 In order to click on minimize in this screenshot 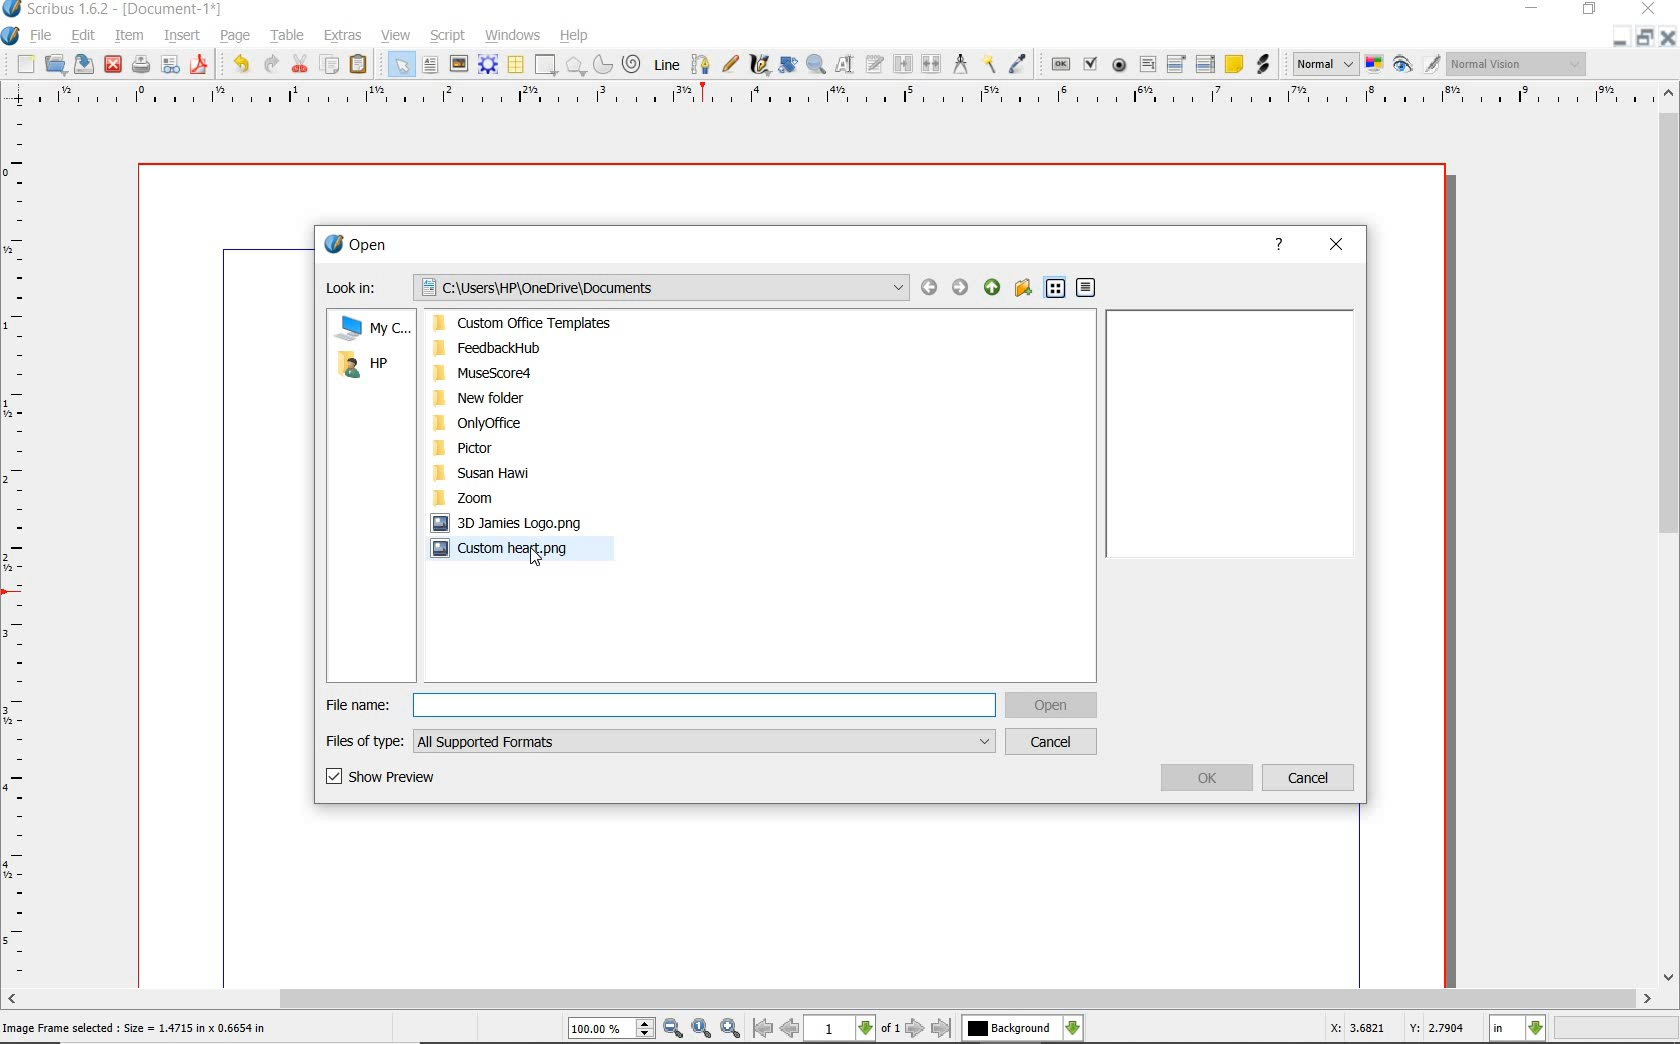, I will do `click(1618, 38)`.